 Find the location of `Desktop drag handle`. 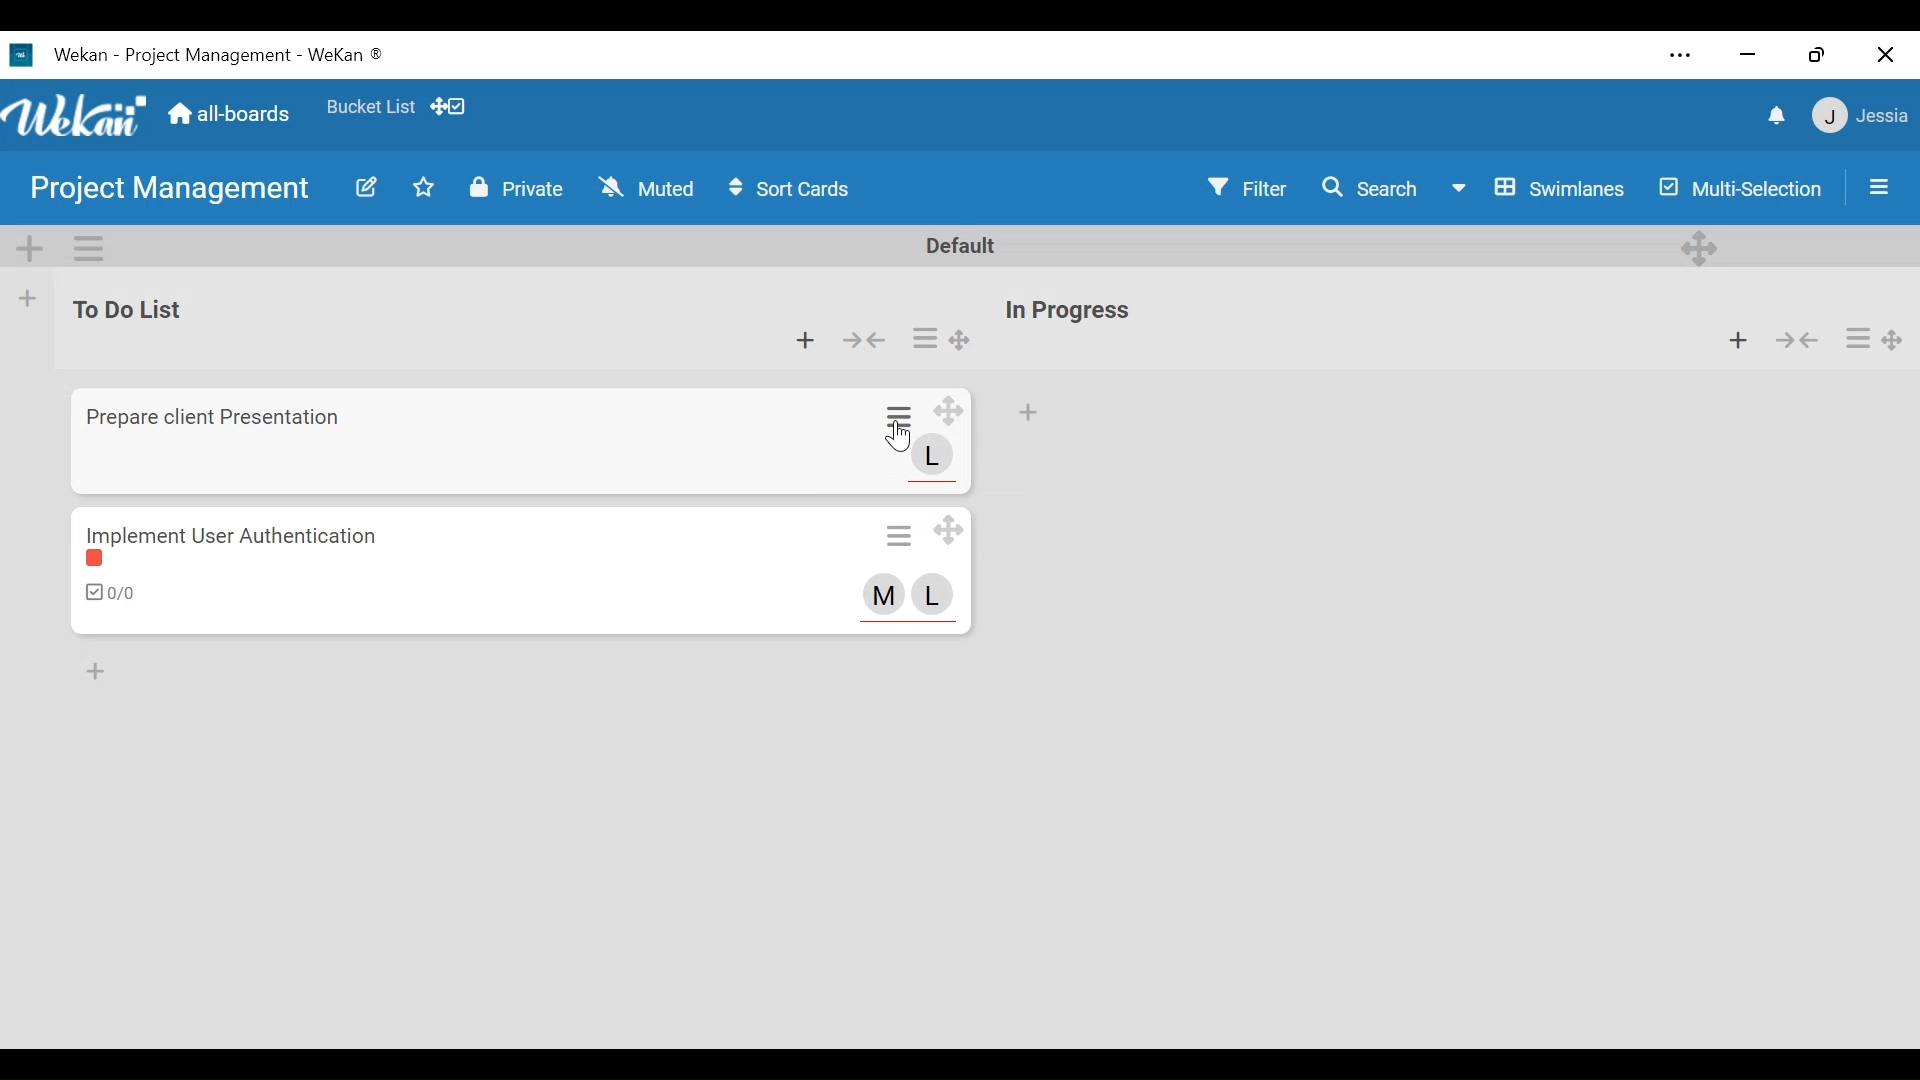

Desktop drag handle is located at coordinates (949, 412).